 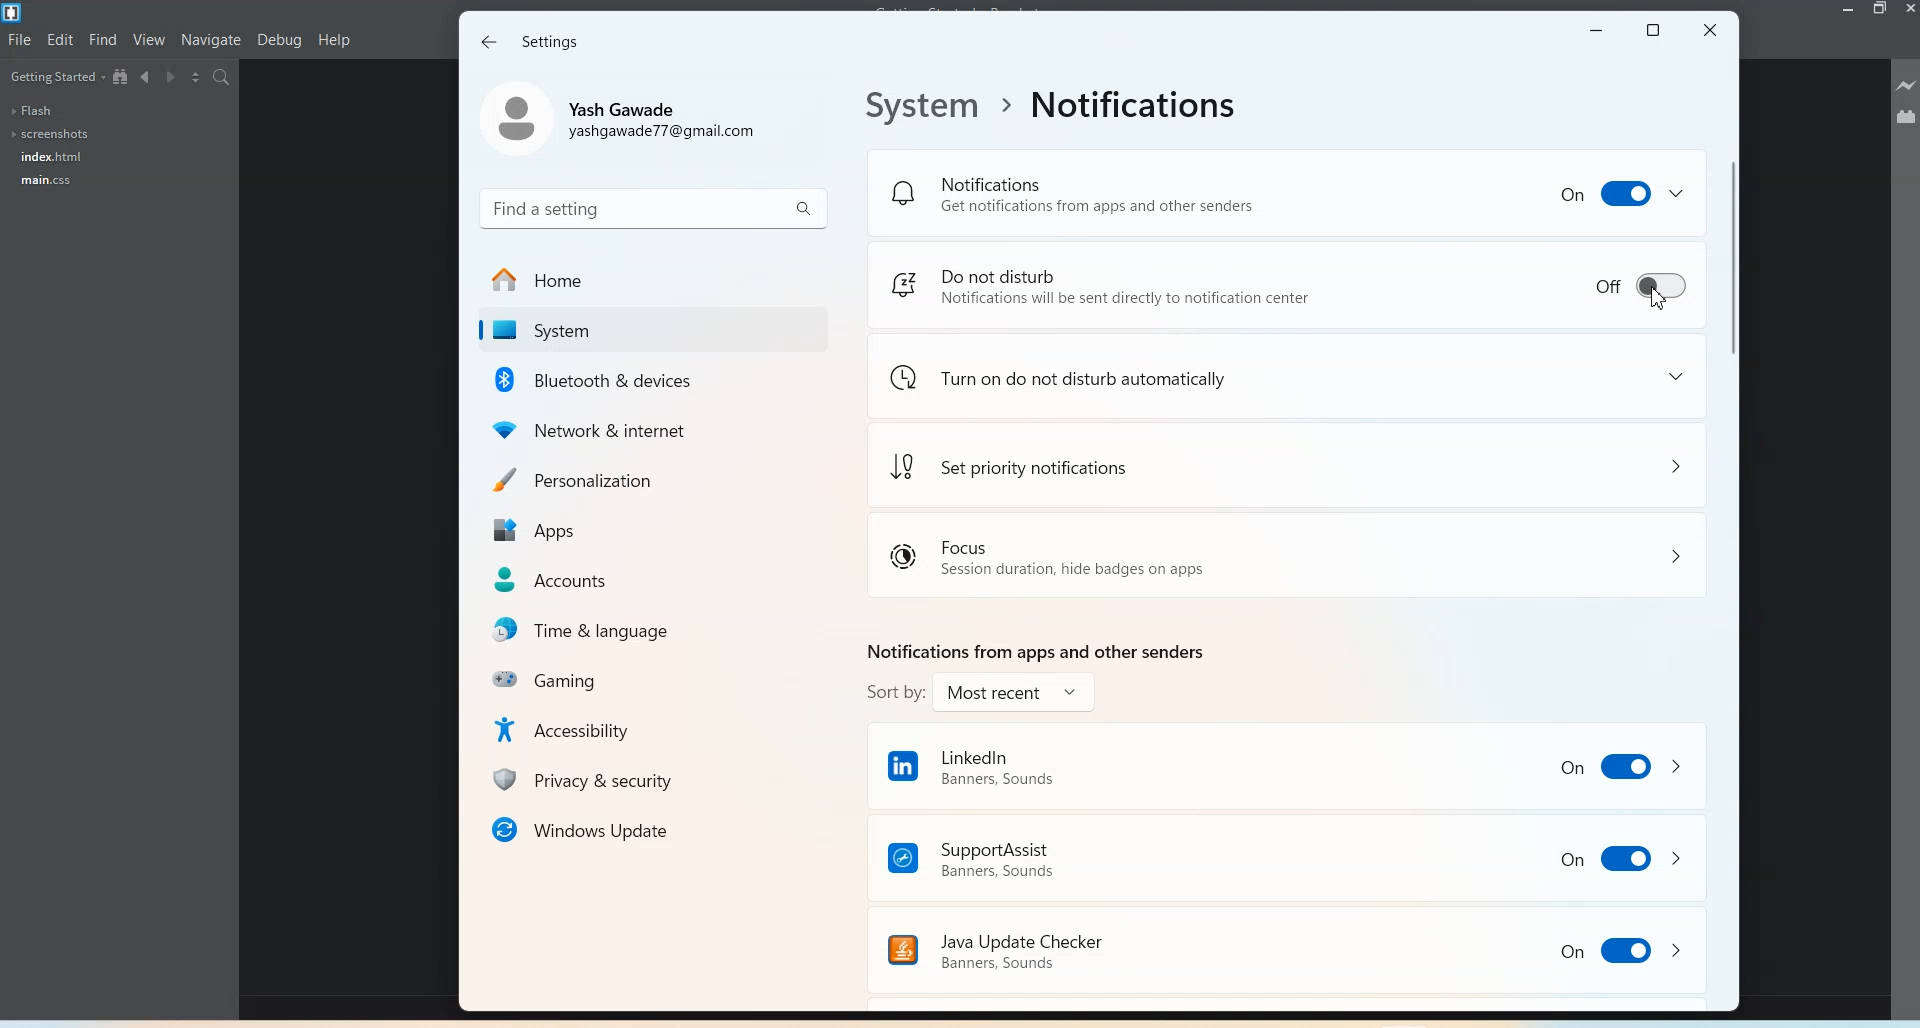 I want to click on Gaming, so click(x=647, y=679).